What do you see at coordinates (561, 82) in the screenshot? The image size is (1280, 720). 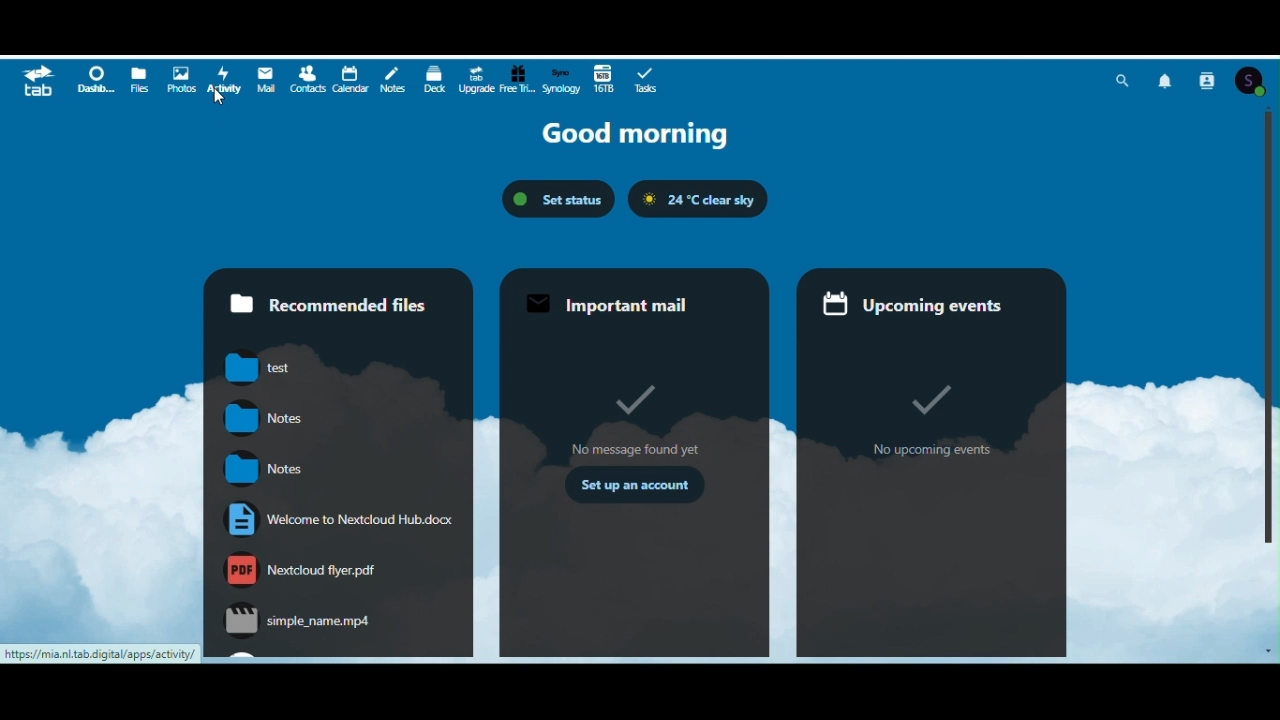 I see `Synology` at bounding box center [561, 82].